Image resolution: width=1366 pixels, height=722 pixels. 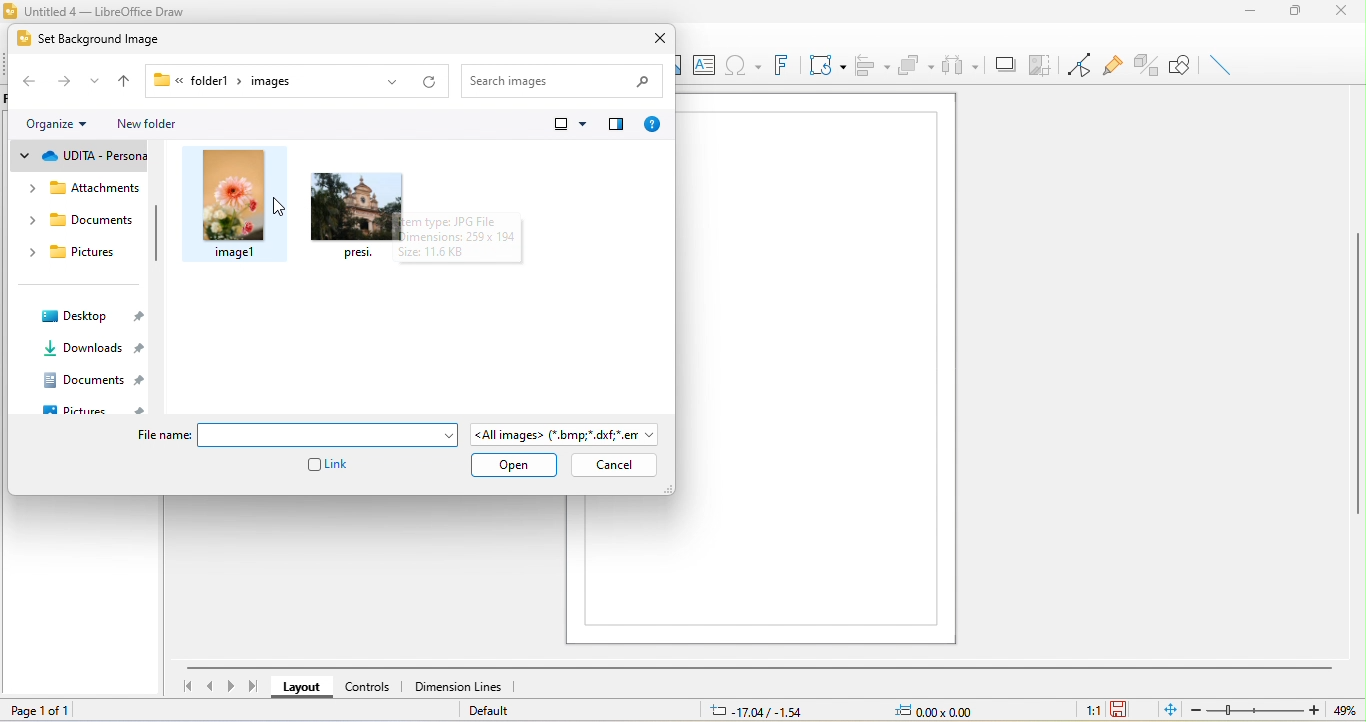 What do you see at coordinates (81, 222) in the screenshot?
I see `documents` at bounding box center [81, 222].